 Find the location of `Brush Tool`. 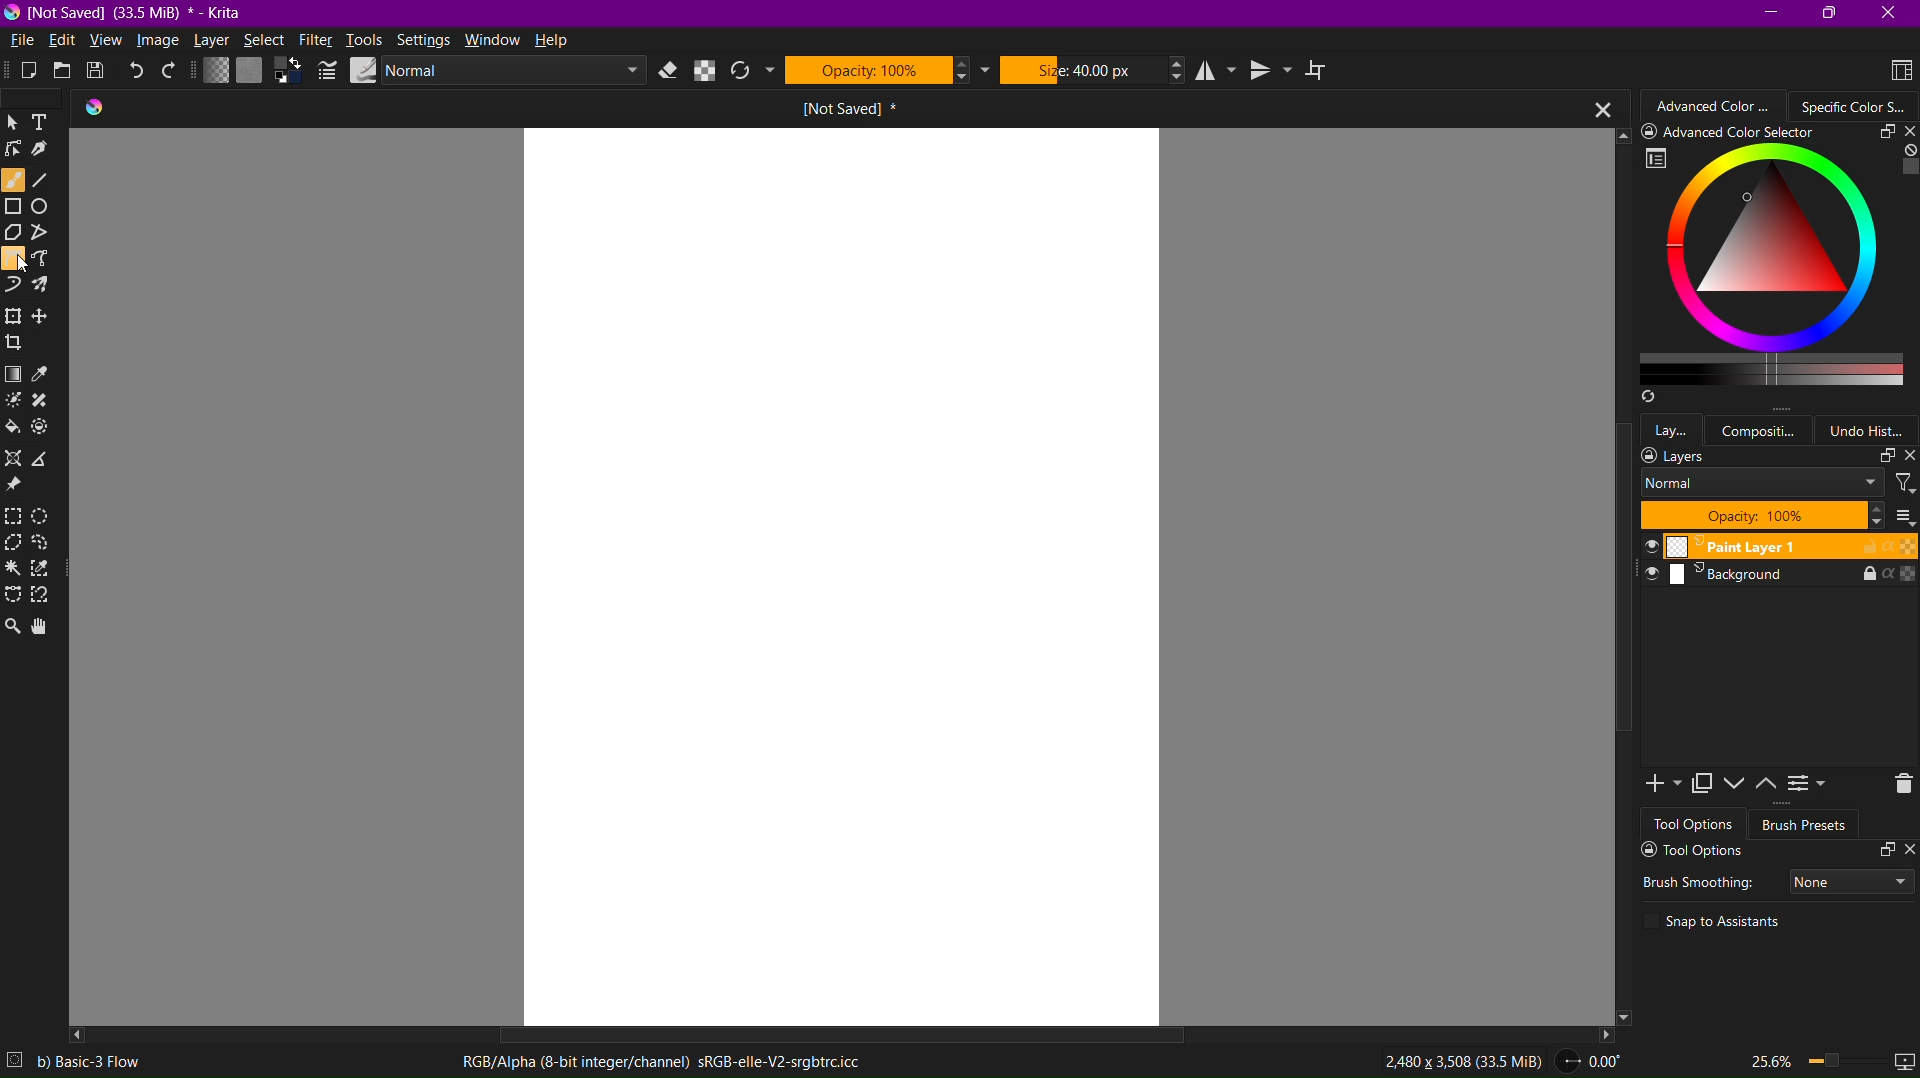

Brush Tool is located at coordinates (14, 182).